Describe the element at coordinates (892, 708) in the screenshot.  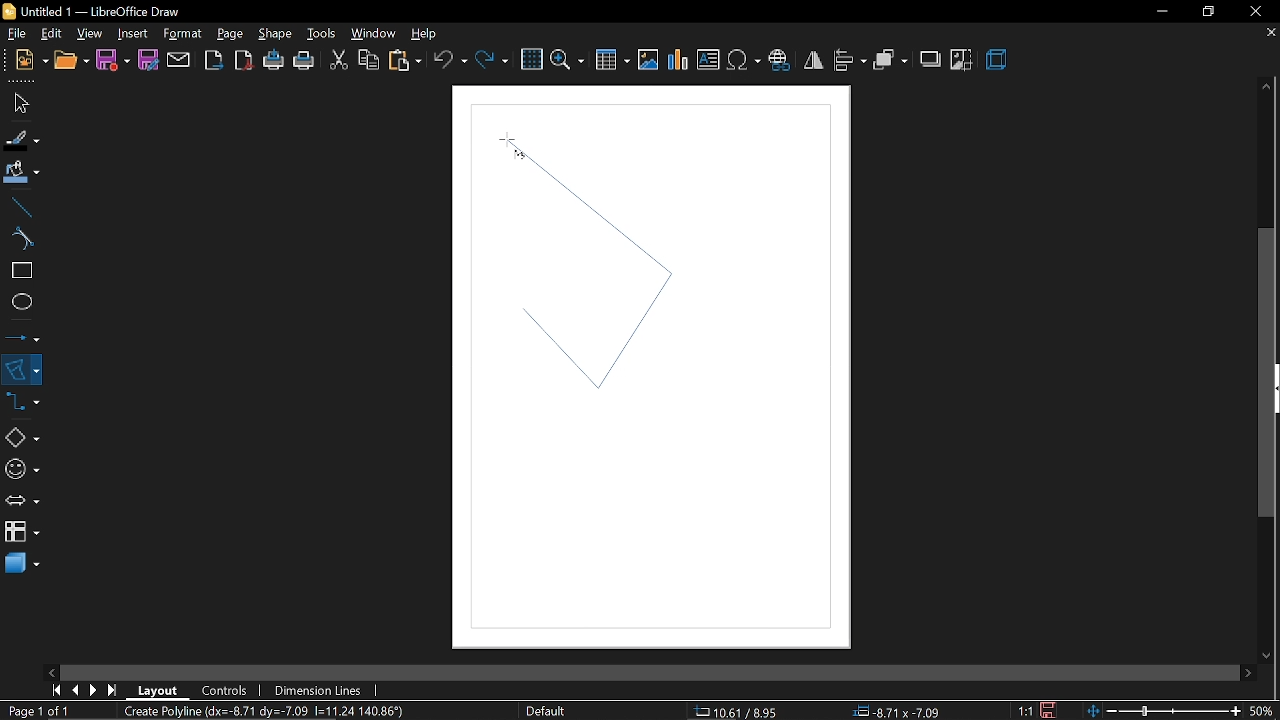
I see `position 00X00` at that location.